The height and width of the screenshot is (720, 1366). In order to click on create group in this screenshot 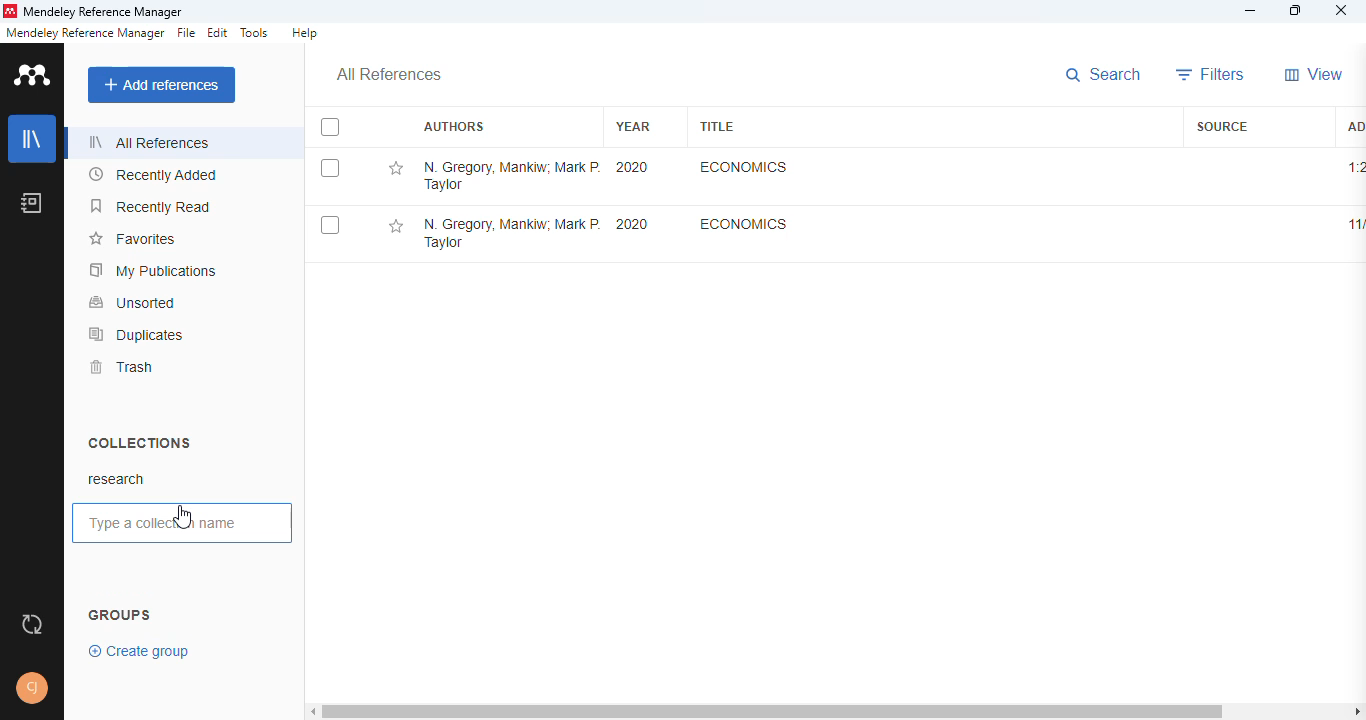, I will do `click(141, 650)`.